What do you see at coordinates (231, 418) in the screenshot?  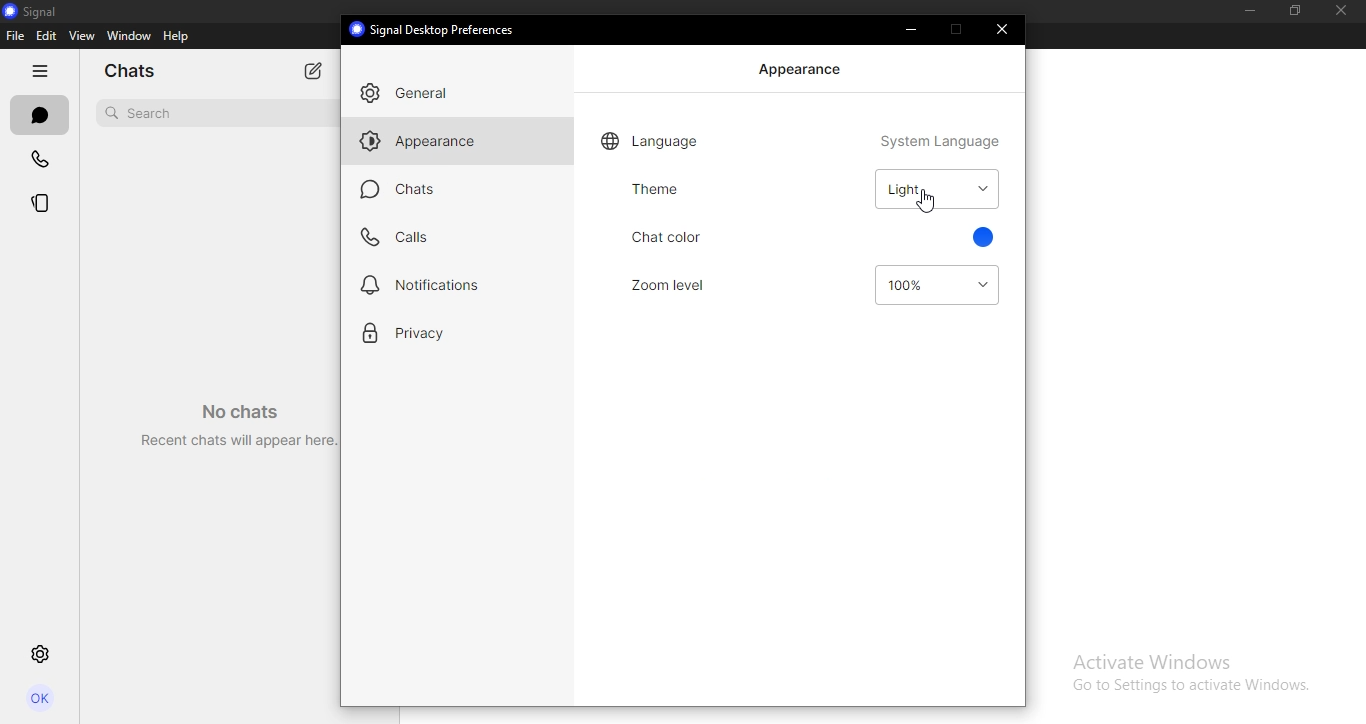 I see `No chats Recent chats will appear here.` at bounding box center [231, 418].